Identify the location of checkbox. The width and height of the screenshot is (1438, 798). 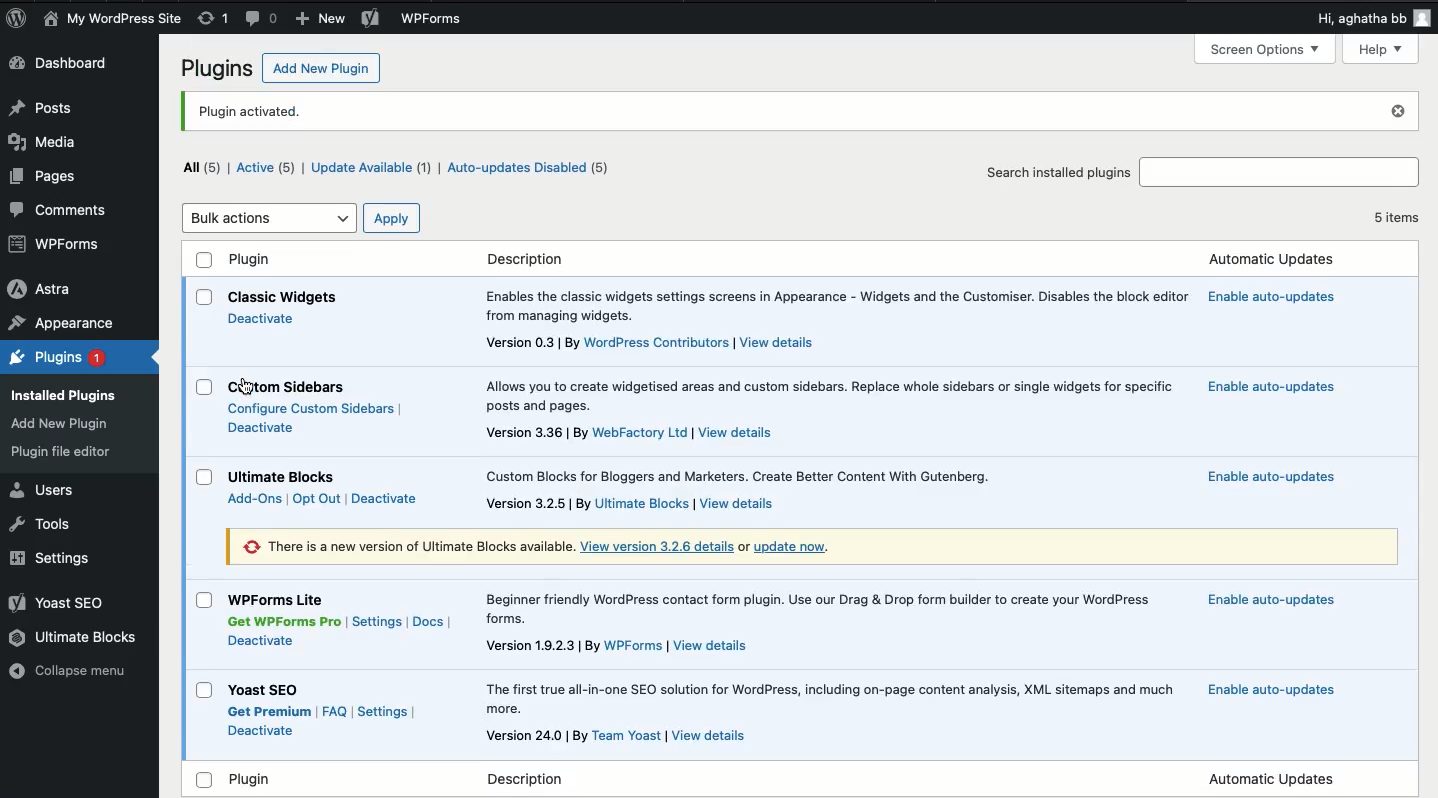
(205, 692).